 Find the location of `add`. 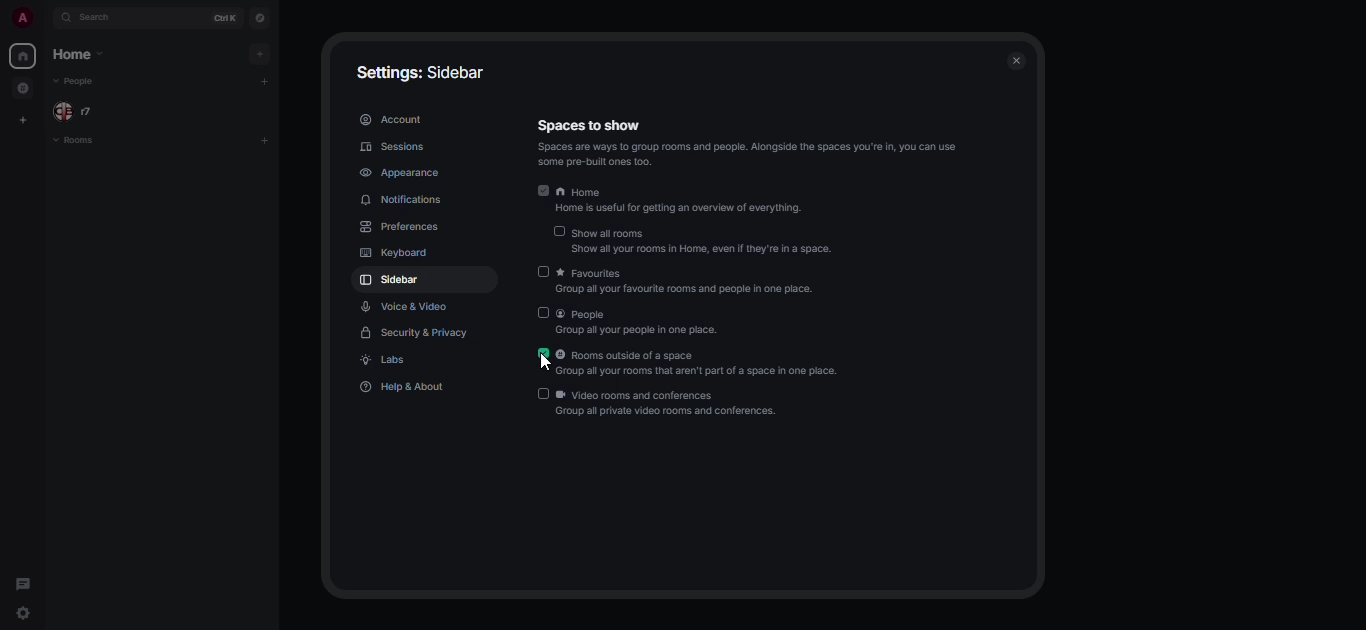

add is located at coordinates (267, 142).